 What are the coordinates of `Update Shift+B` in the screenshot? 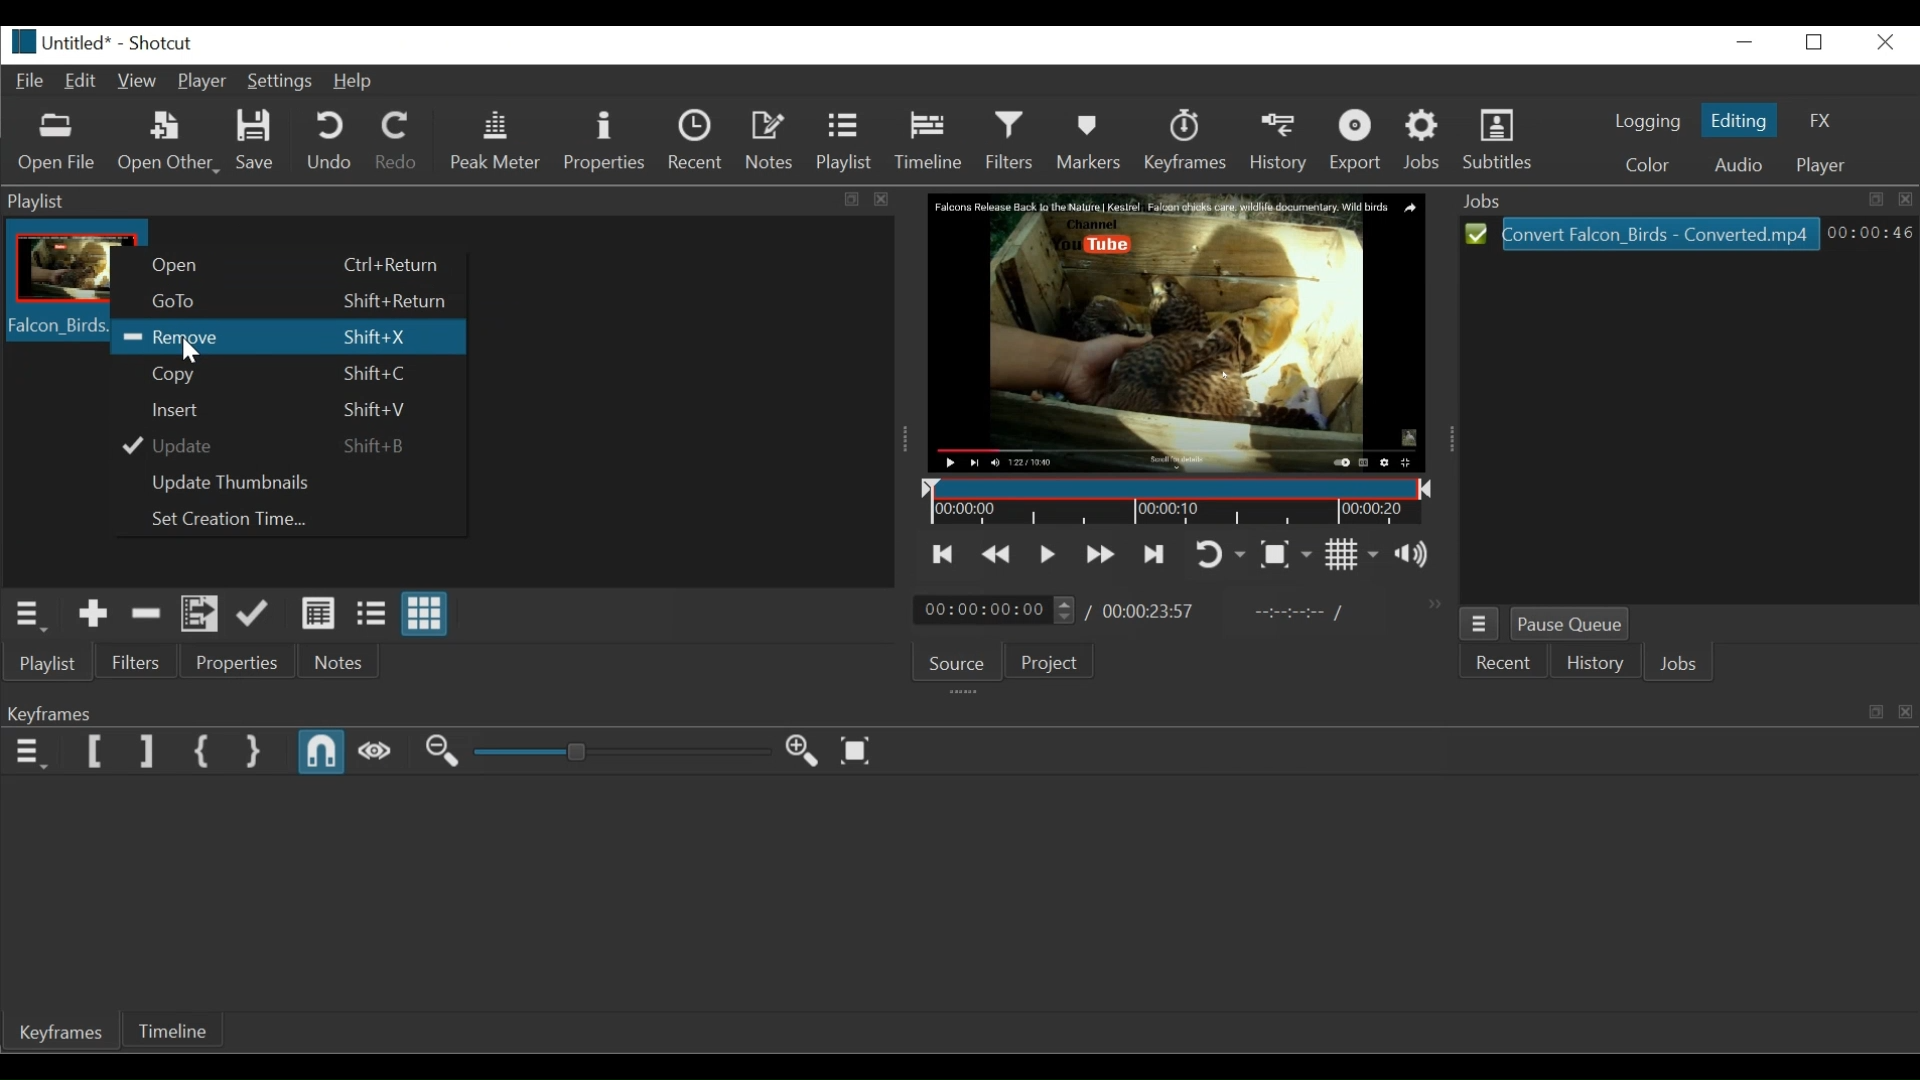 It's located at (279, 444).